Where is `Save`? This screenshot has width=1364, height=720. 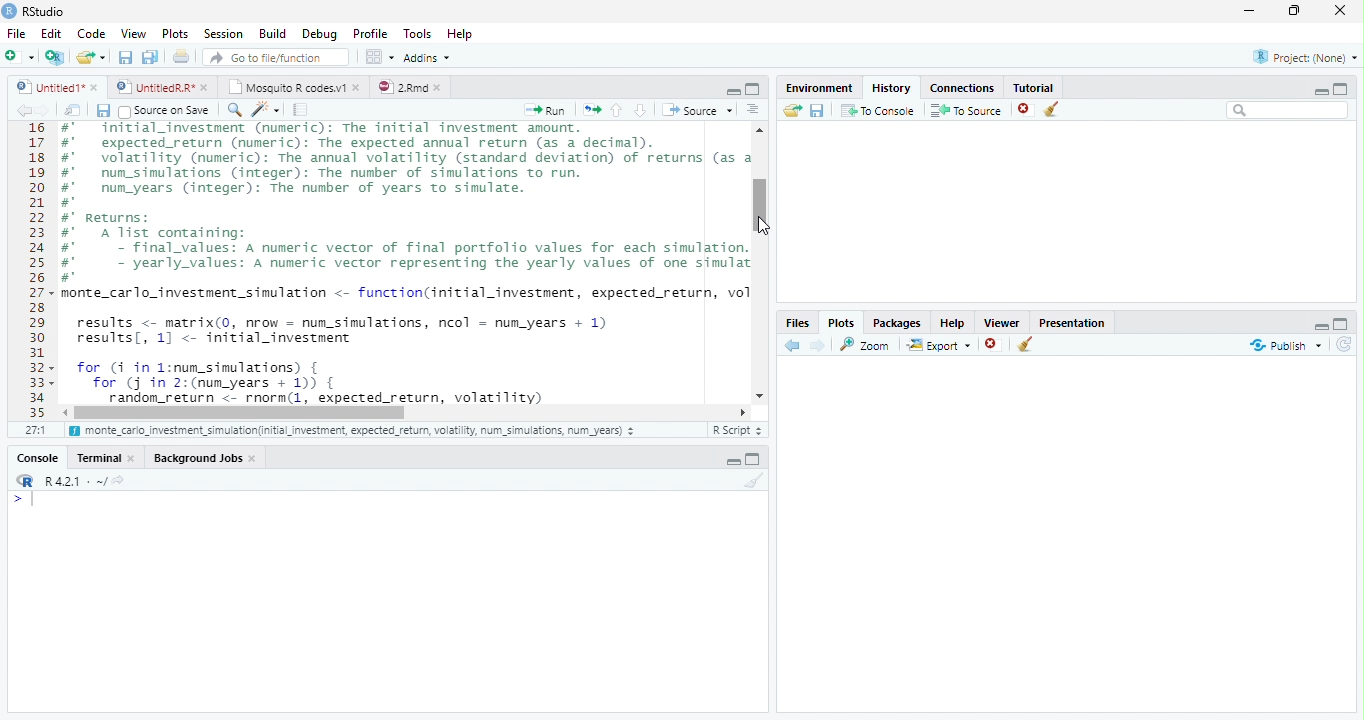 Save is located at coordinates (103, 110).